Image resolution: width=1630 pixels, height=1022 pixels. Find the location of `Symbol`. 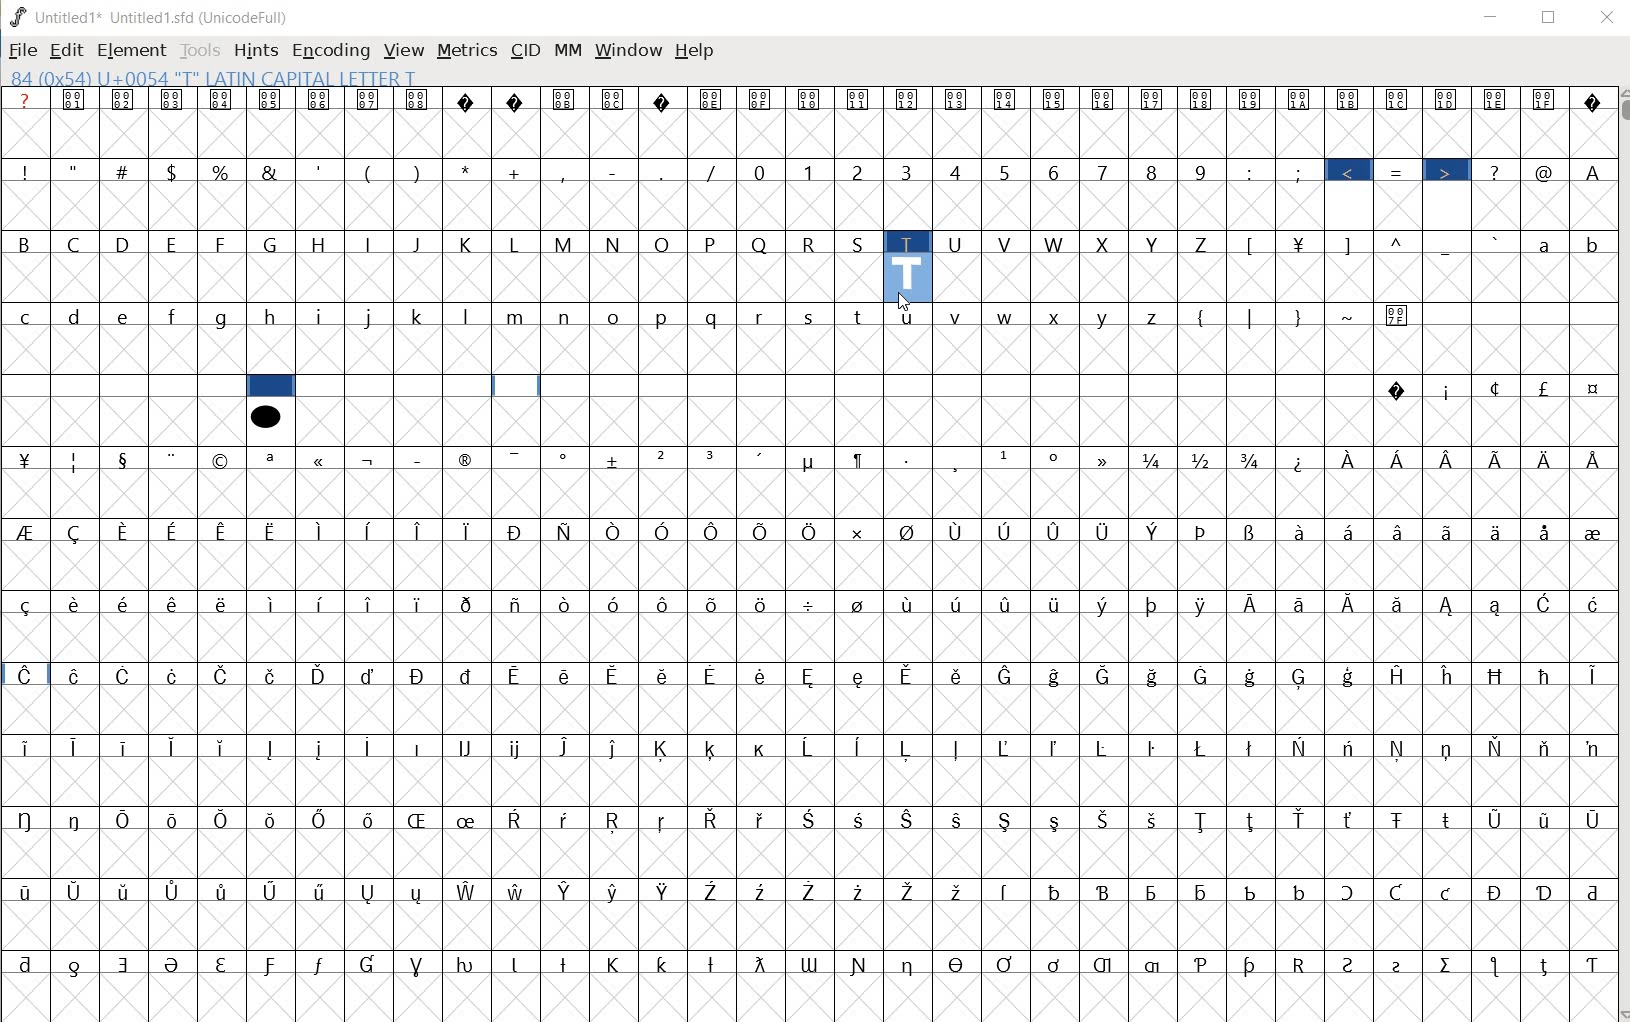

Symbol is located at coordinates (517, 819).